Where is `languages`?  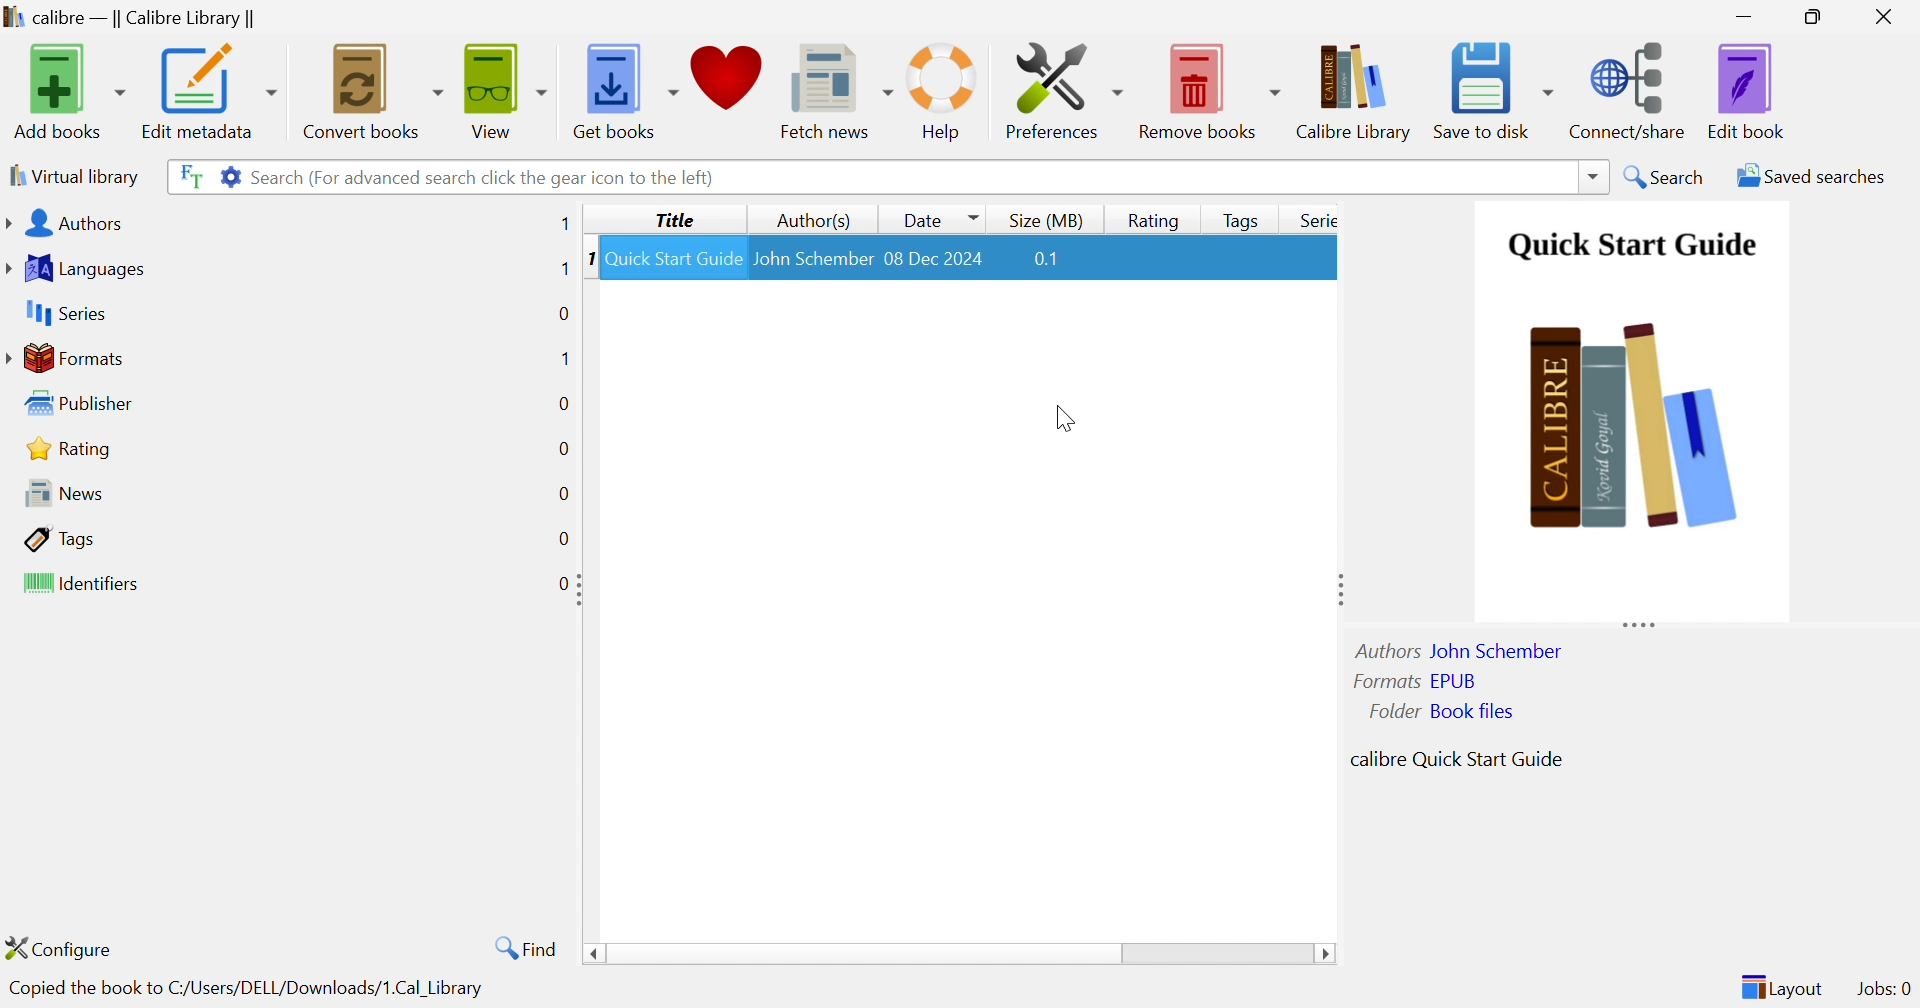
languages is located at coordinates (82, 266).